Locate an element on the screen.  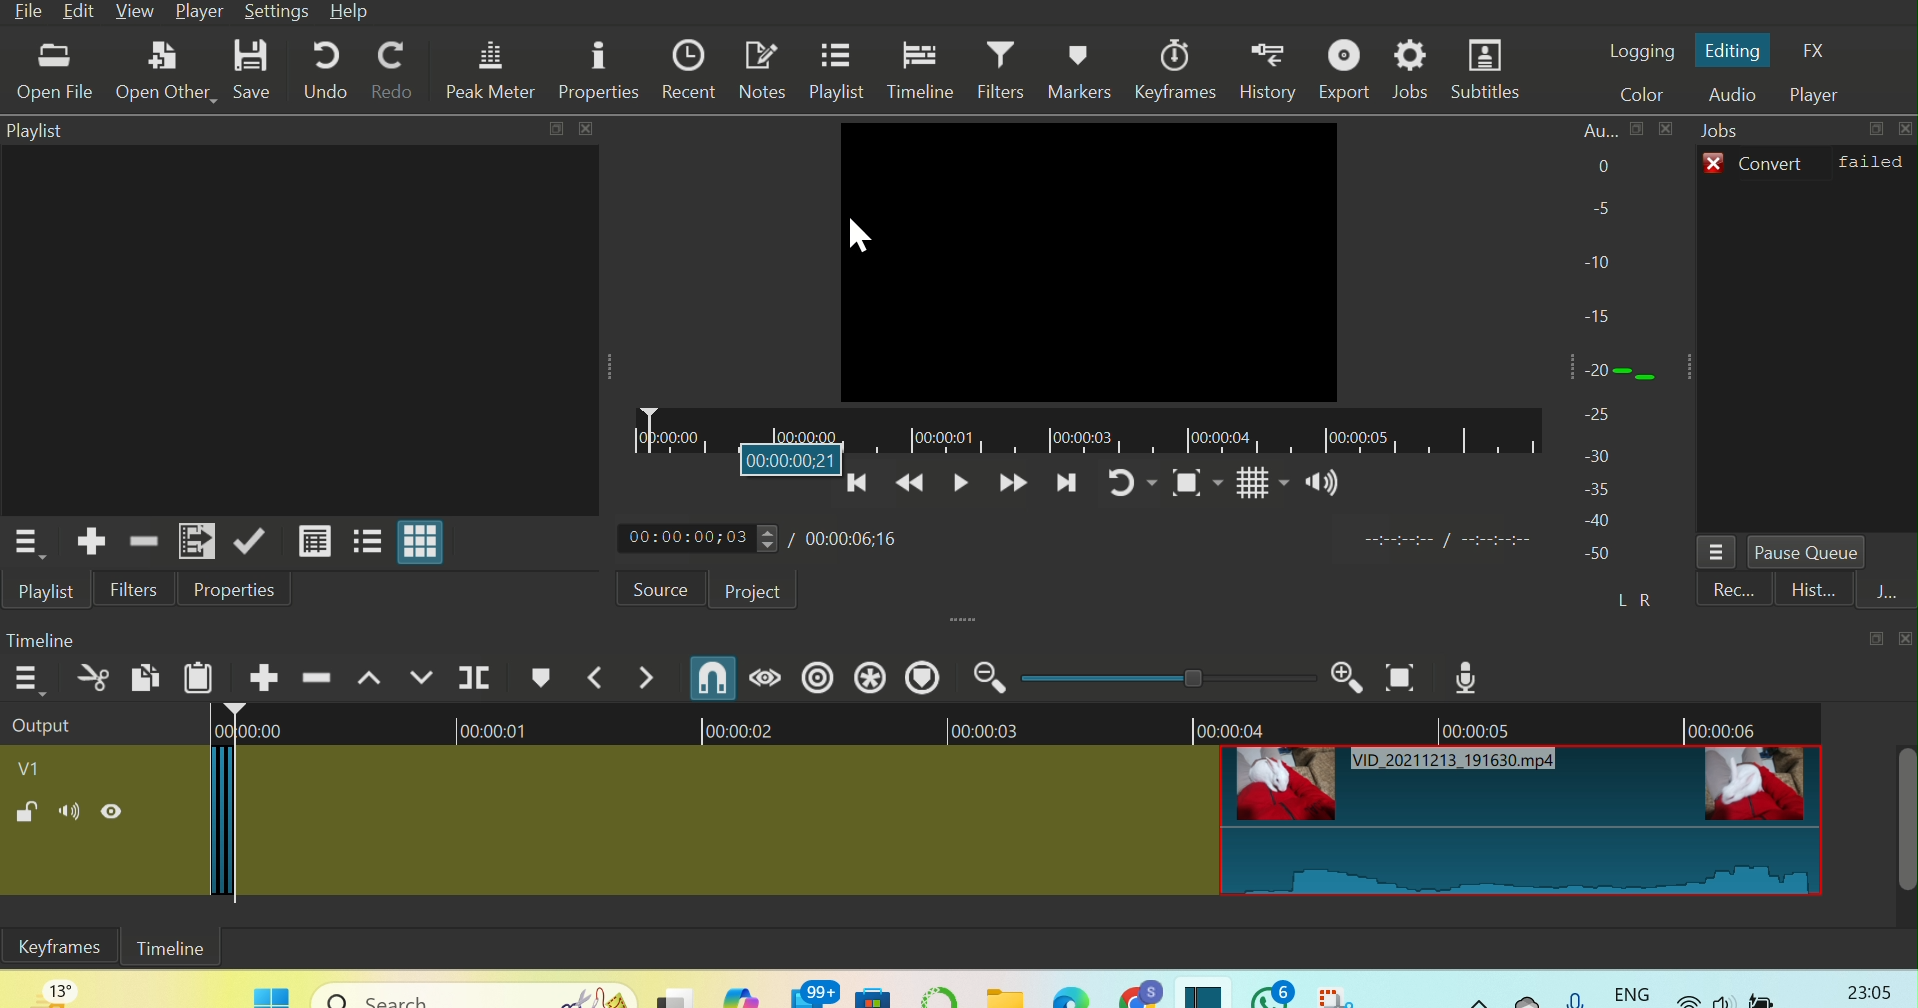
Option is located at coordinates (32, 542).